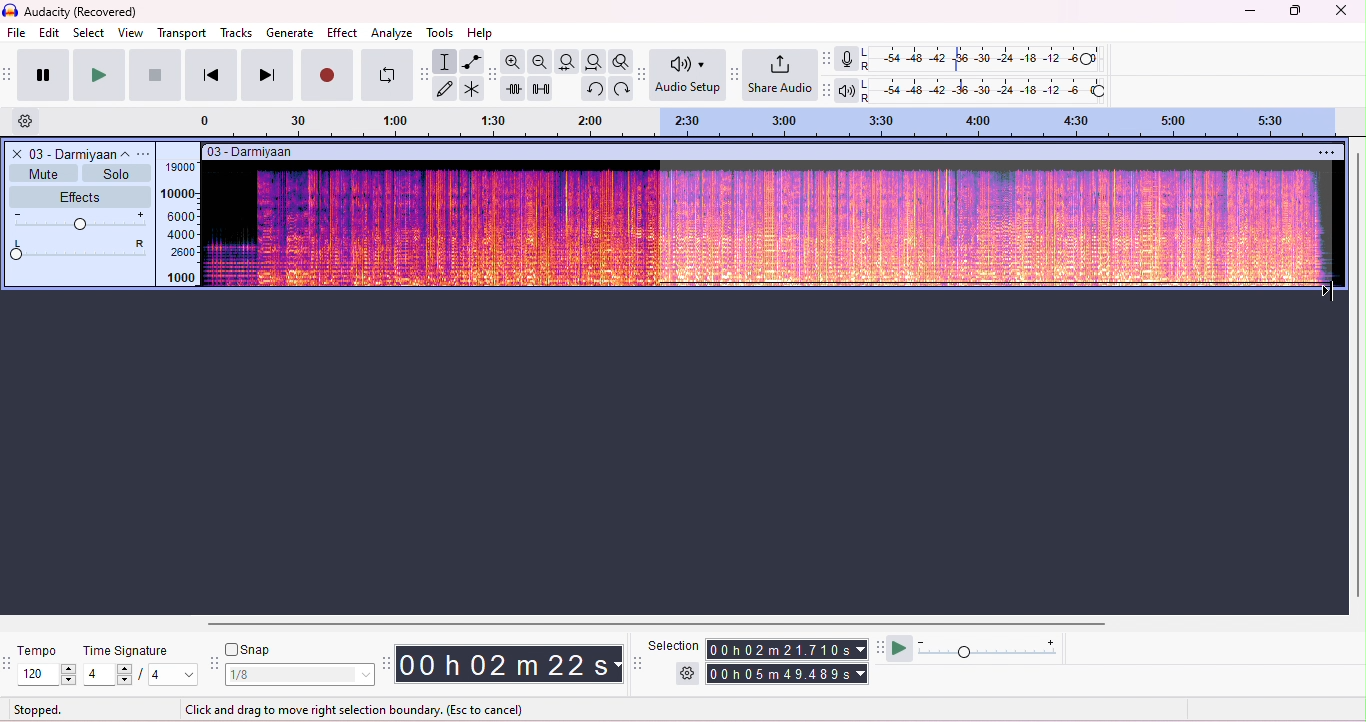 The image size is (1366, 722). What do you see at coordinates (991, 649) in the screenshot?
I see `playback speed` at bounding box center [991, 649].